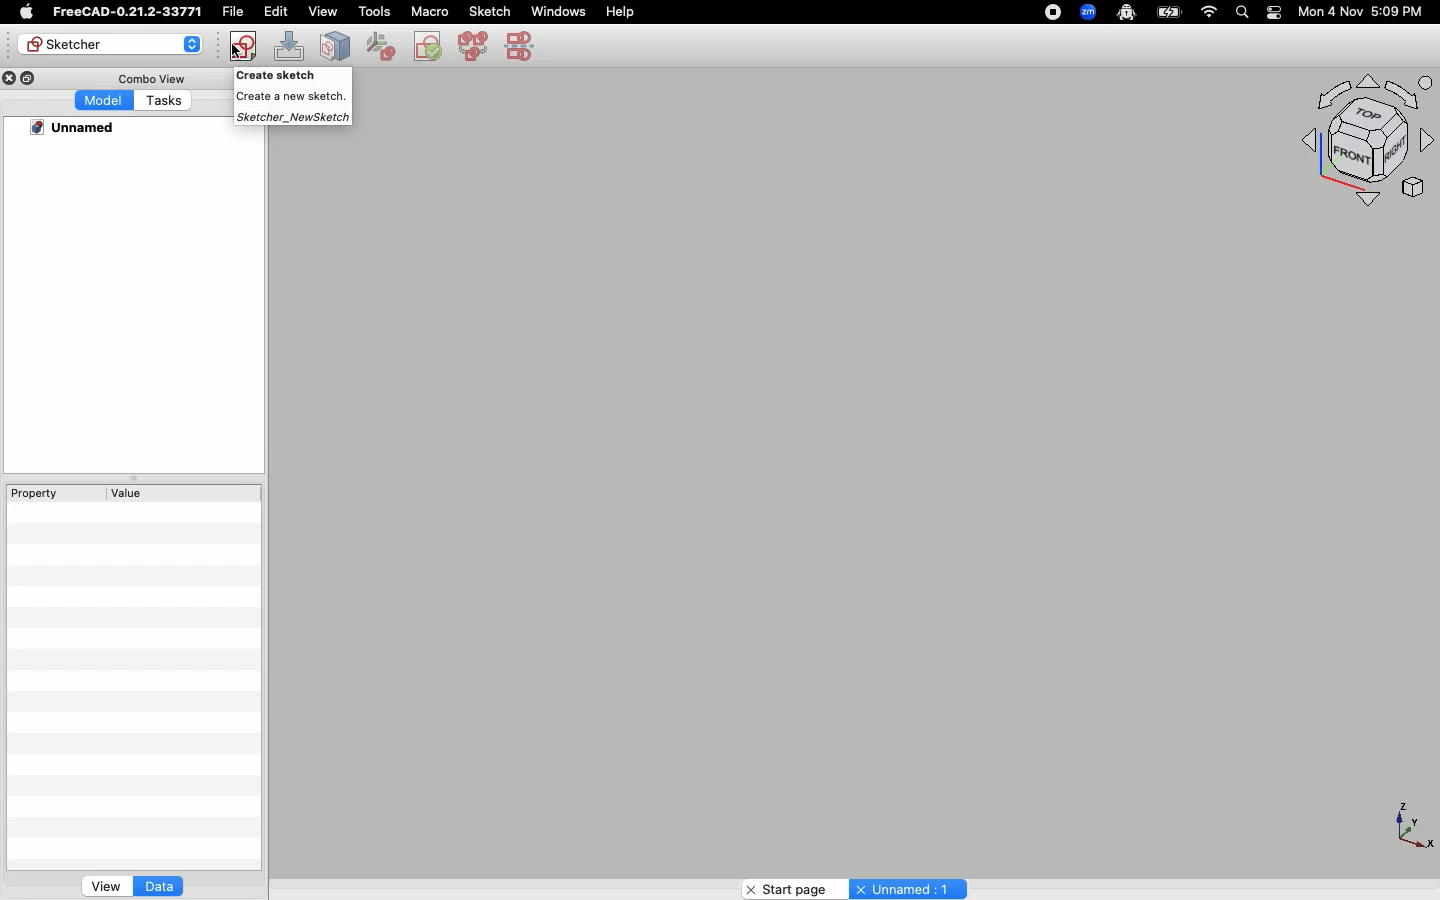  I want to click on Tools, so click(374, 13).